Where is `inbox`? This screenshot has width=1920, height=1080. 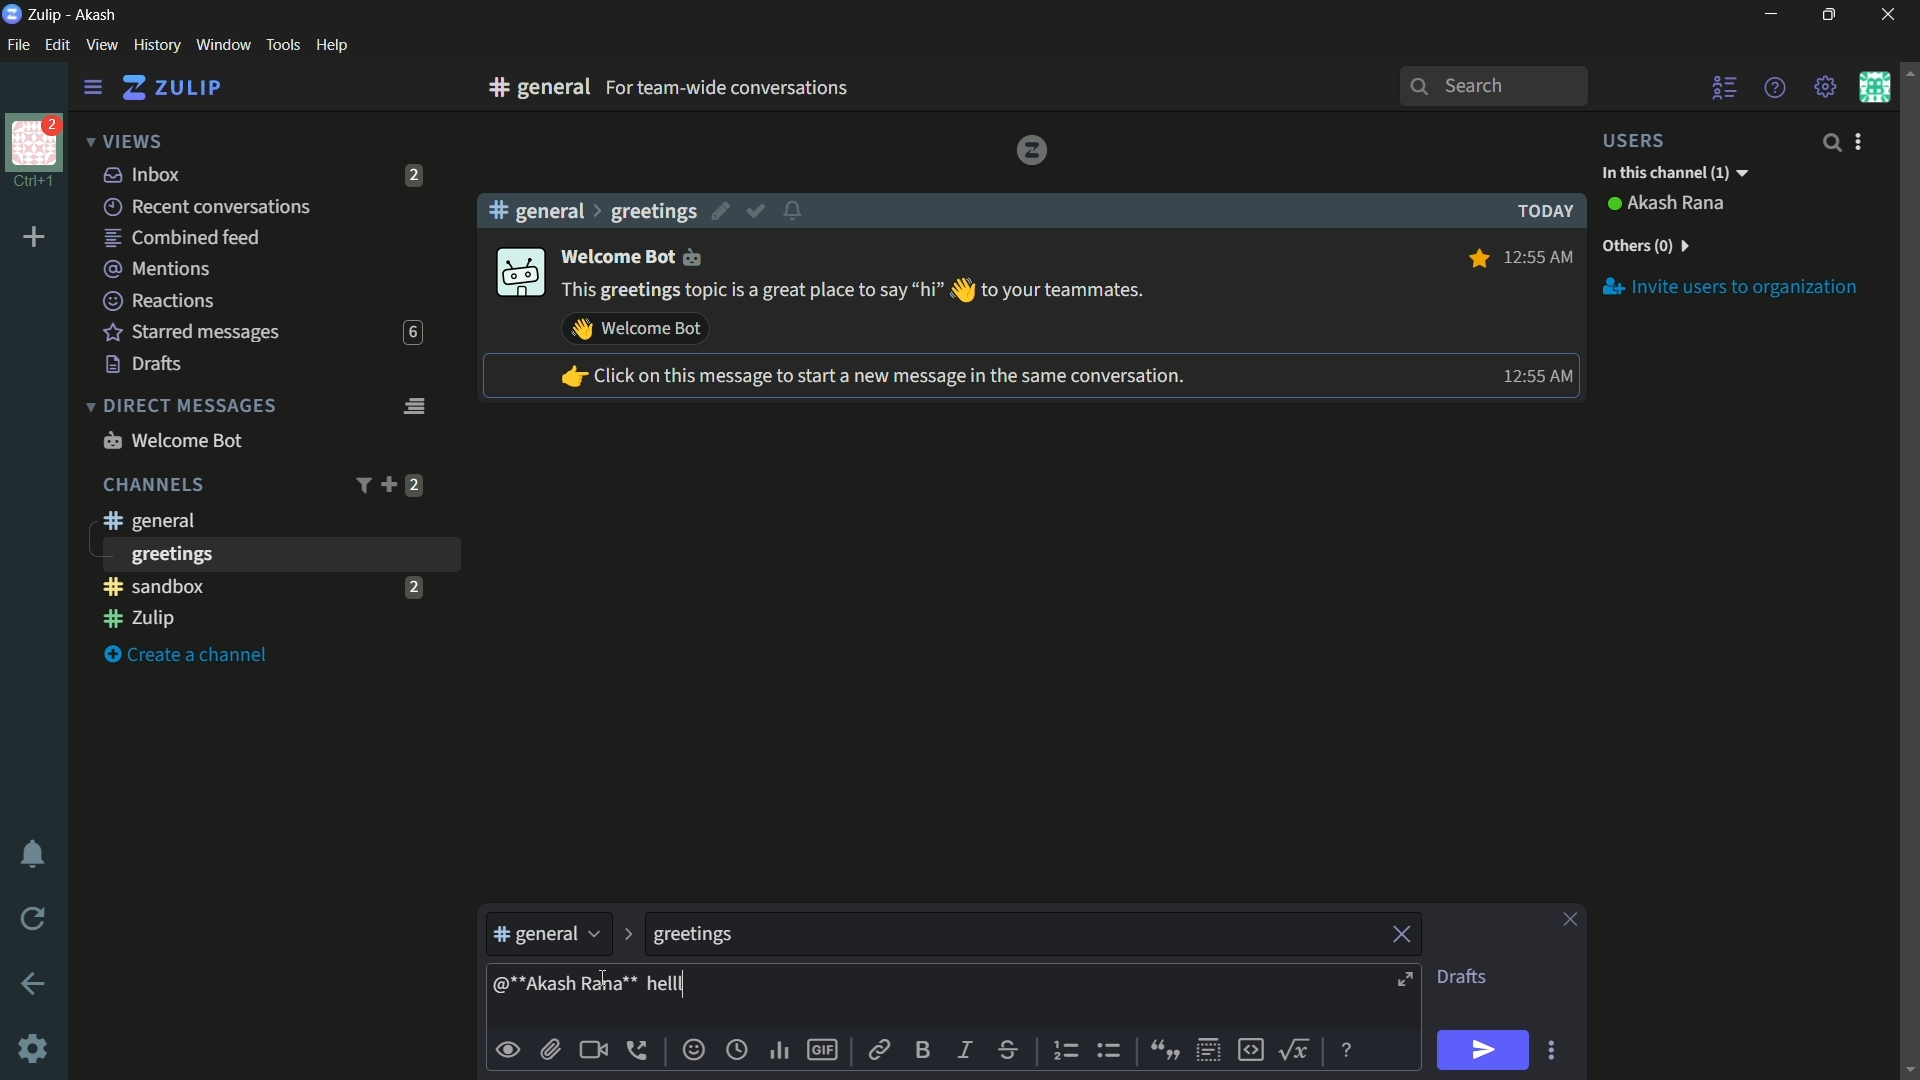 inbox is located at coordinates (143, 174).